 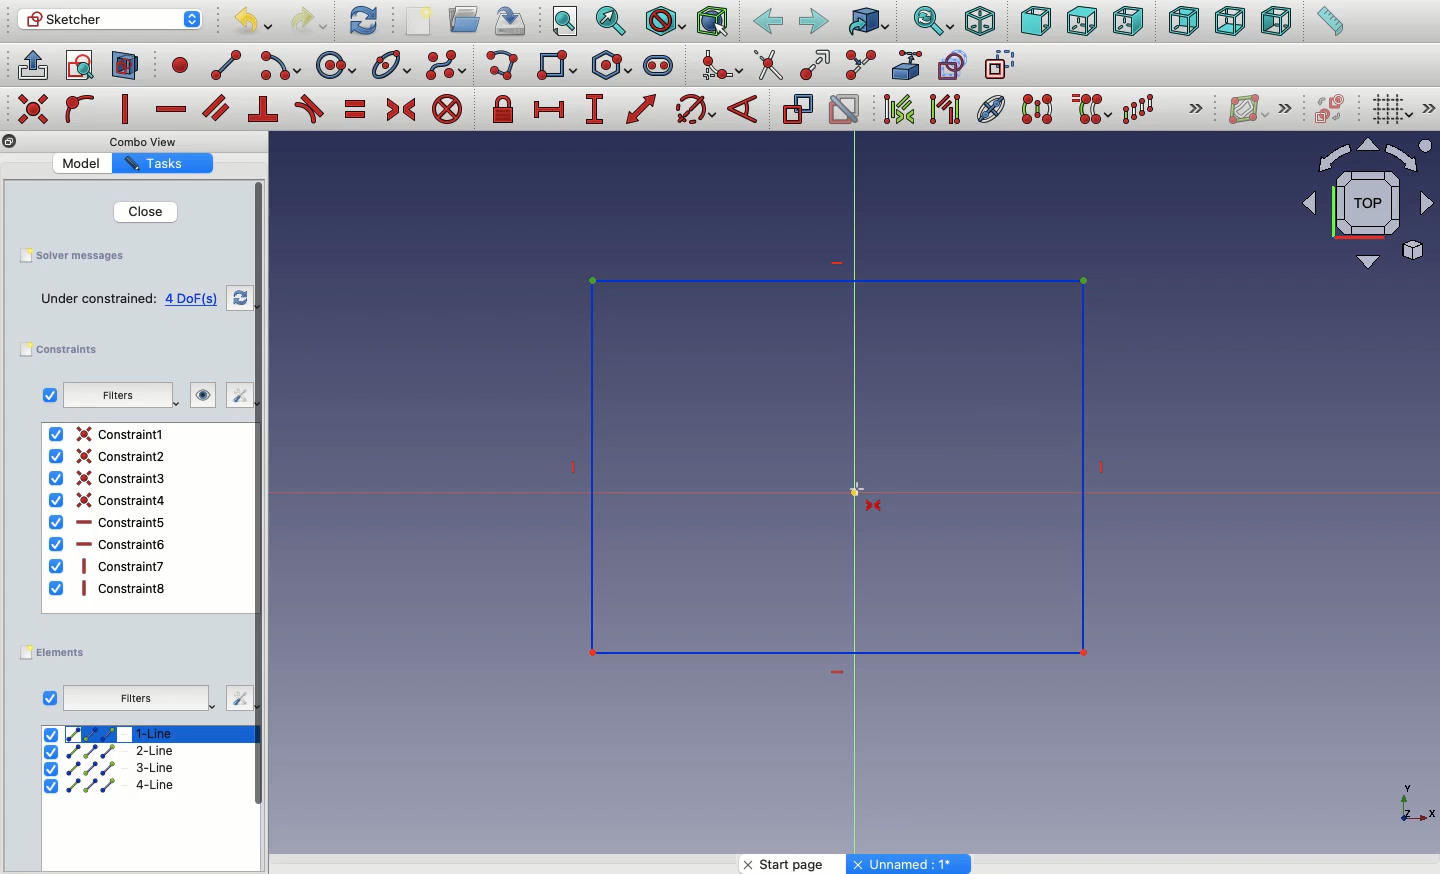 I want to click on Constraint3, so click(x=110, y=479).